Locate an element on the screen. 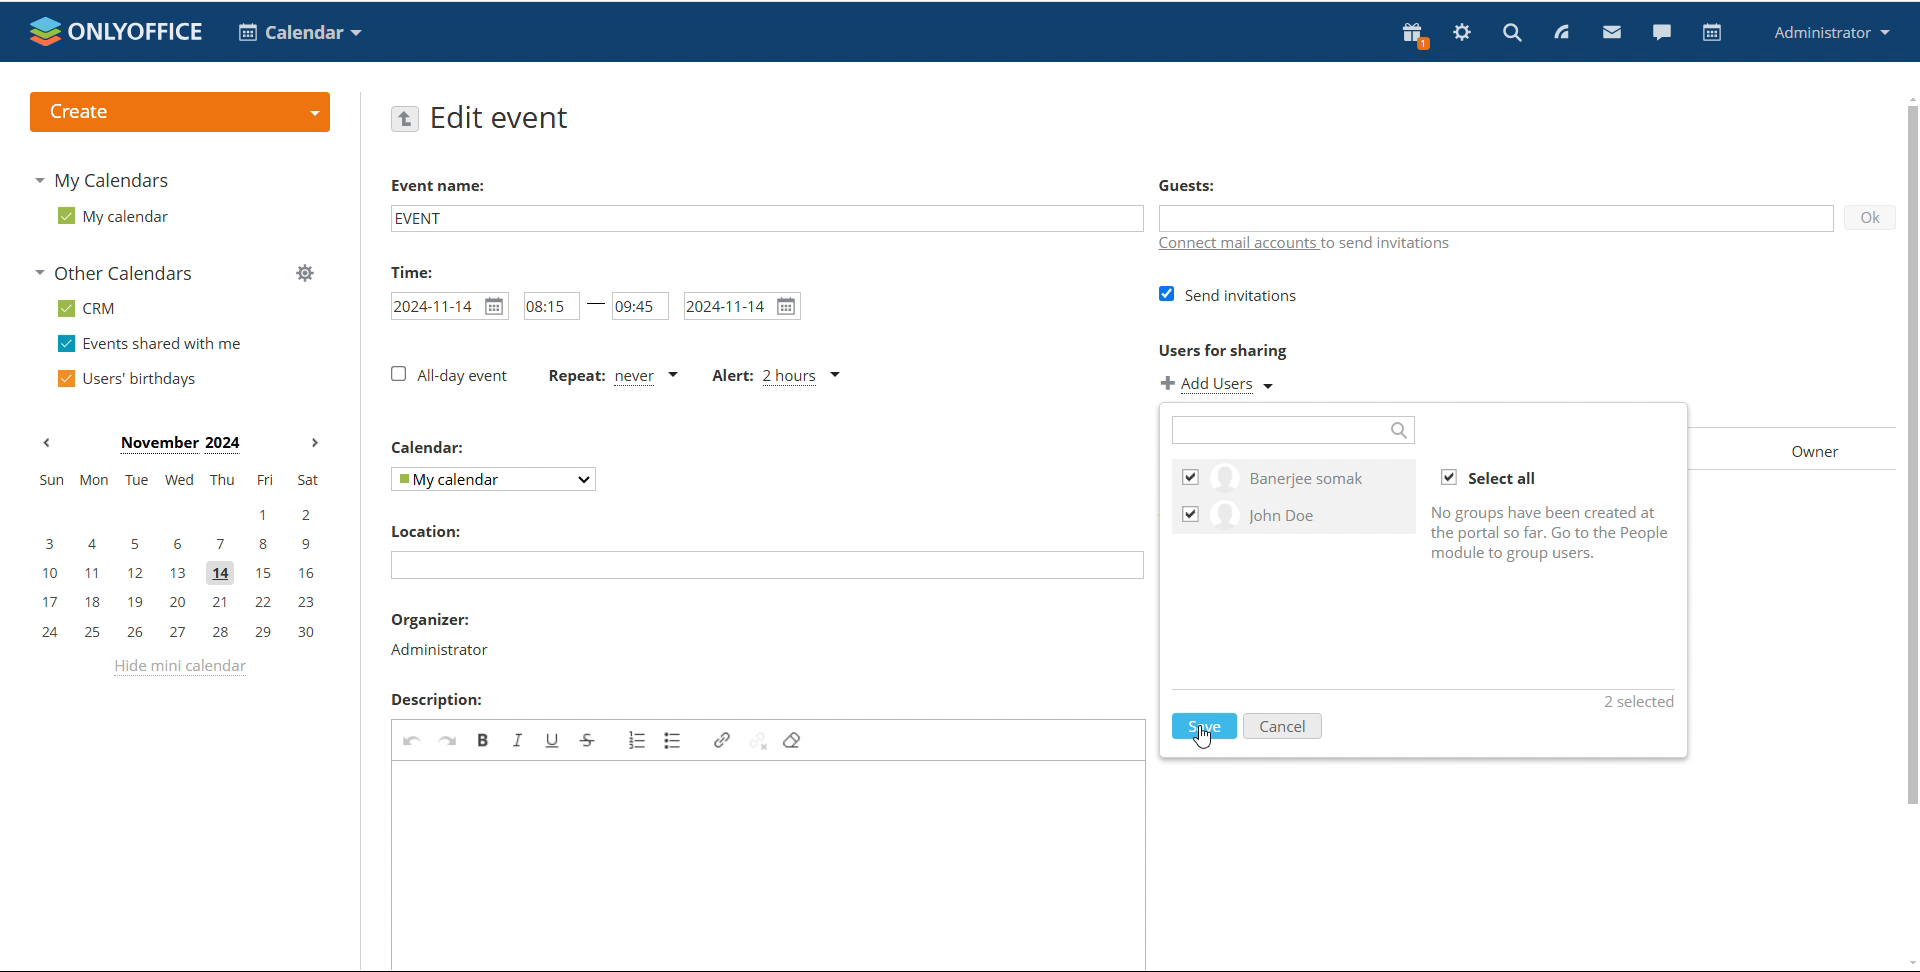  chat is located at coordinates (1661, 31).